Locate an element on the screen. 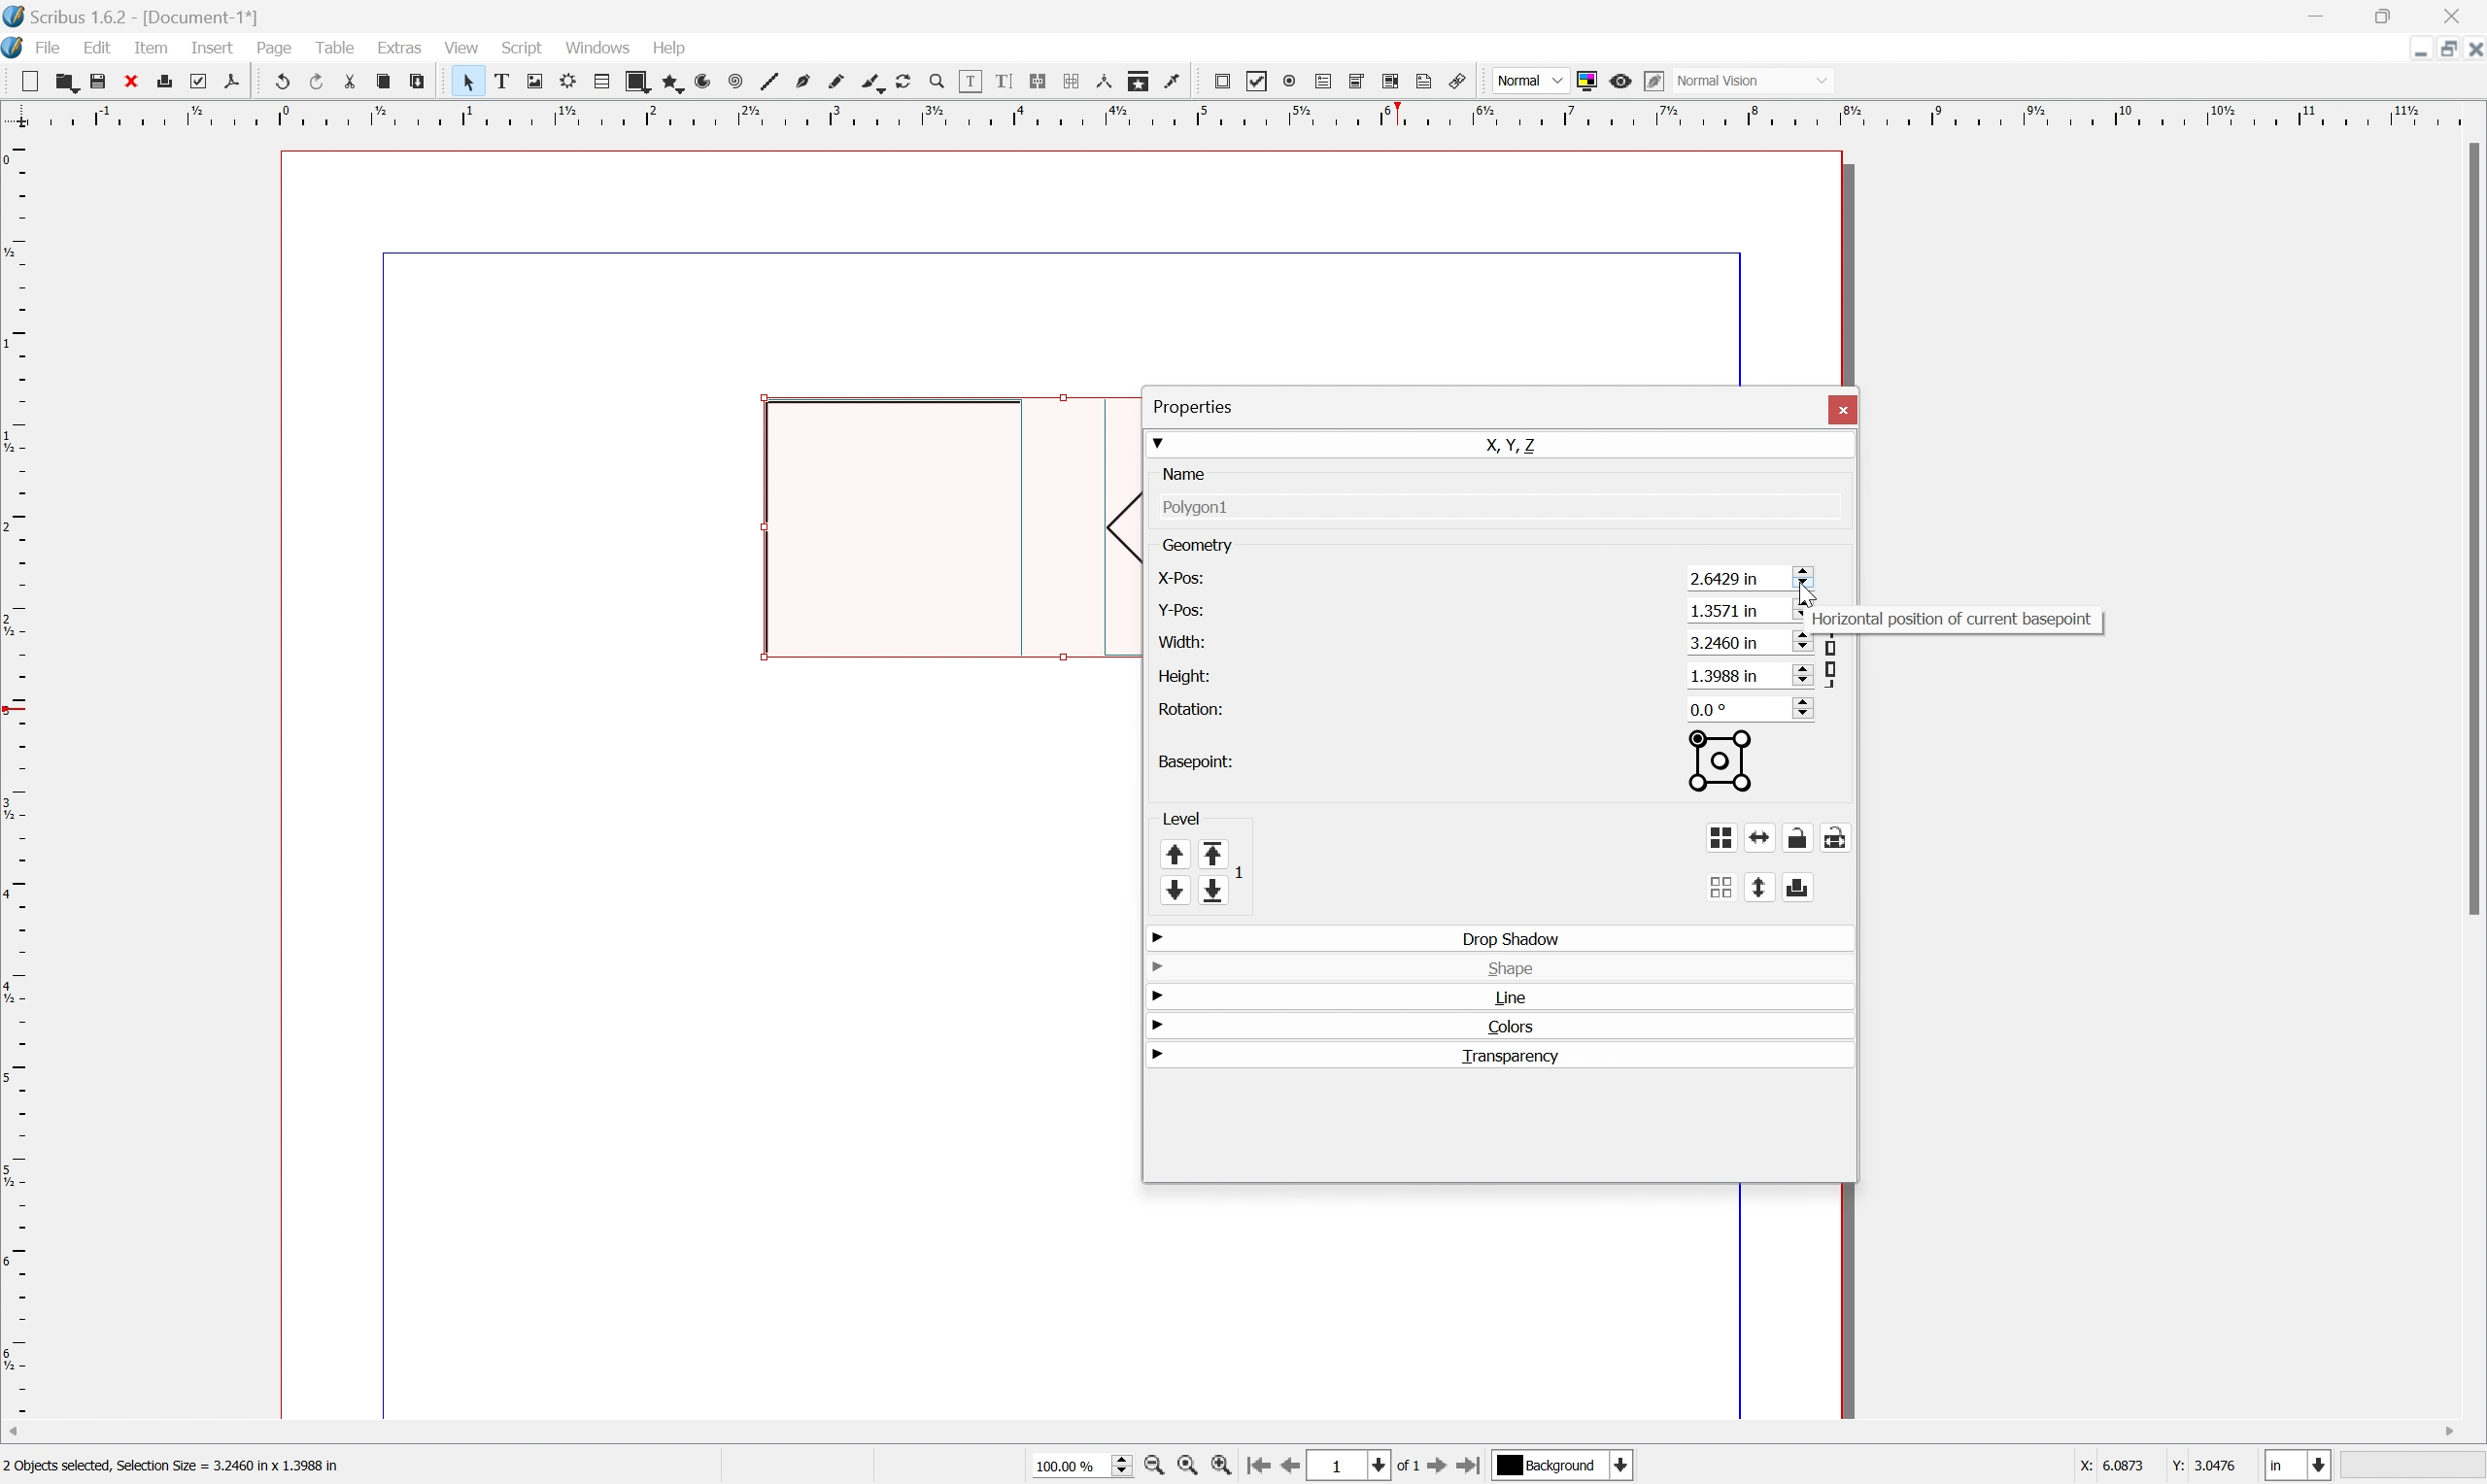  Zoom to 100% is located at coordinates (1183, 1469).